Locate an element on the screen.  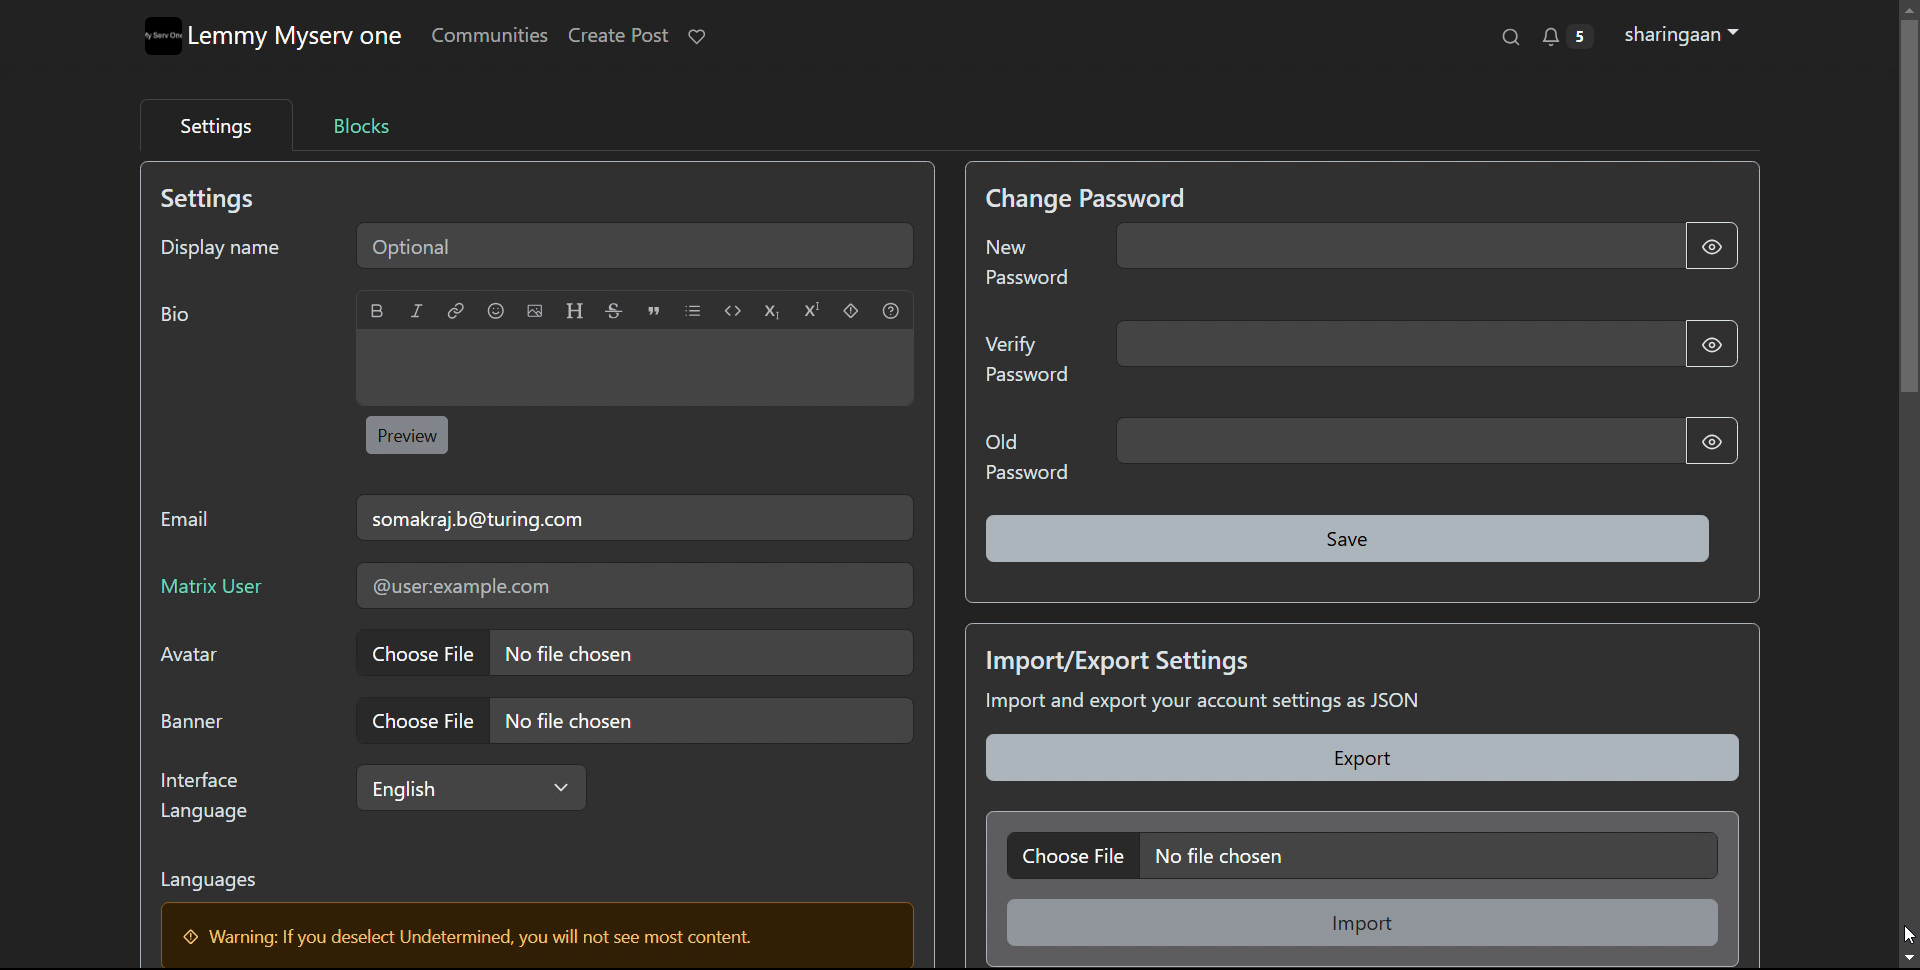
lemmy myserv one is located at coordinates (296, 37).